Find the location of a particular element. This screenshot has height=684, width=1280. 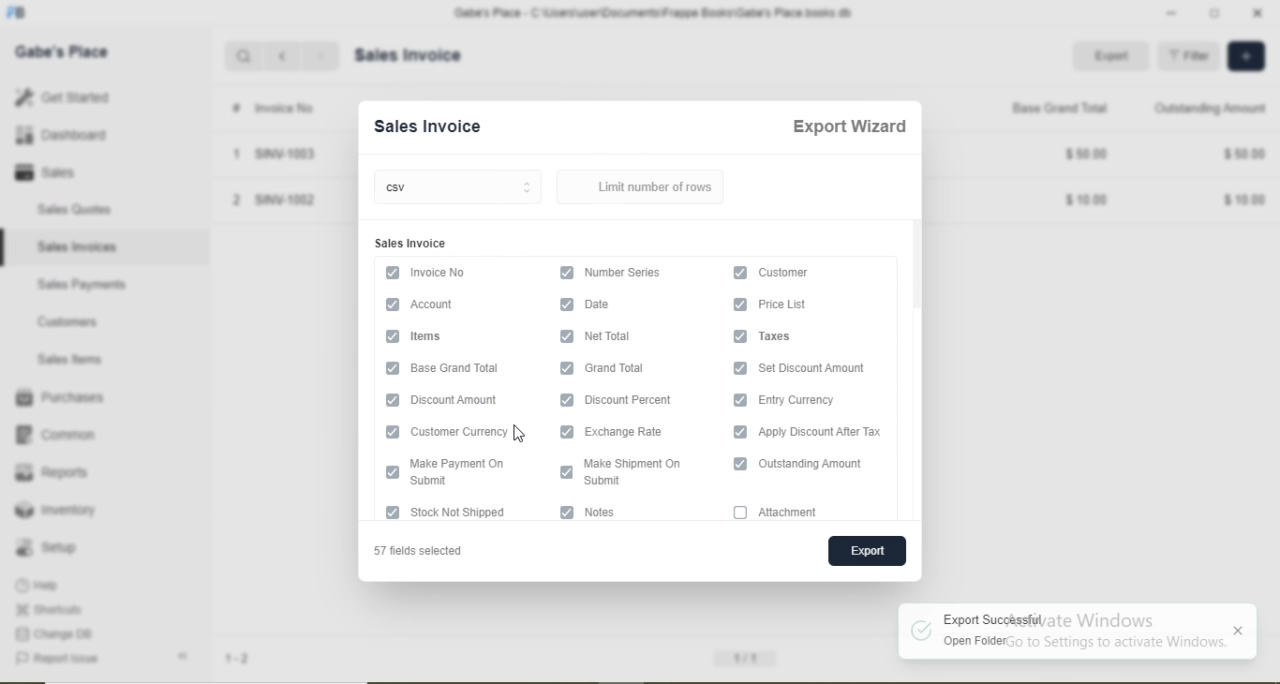

checkbox is located at coordinates (392, 337).